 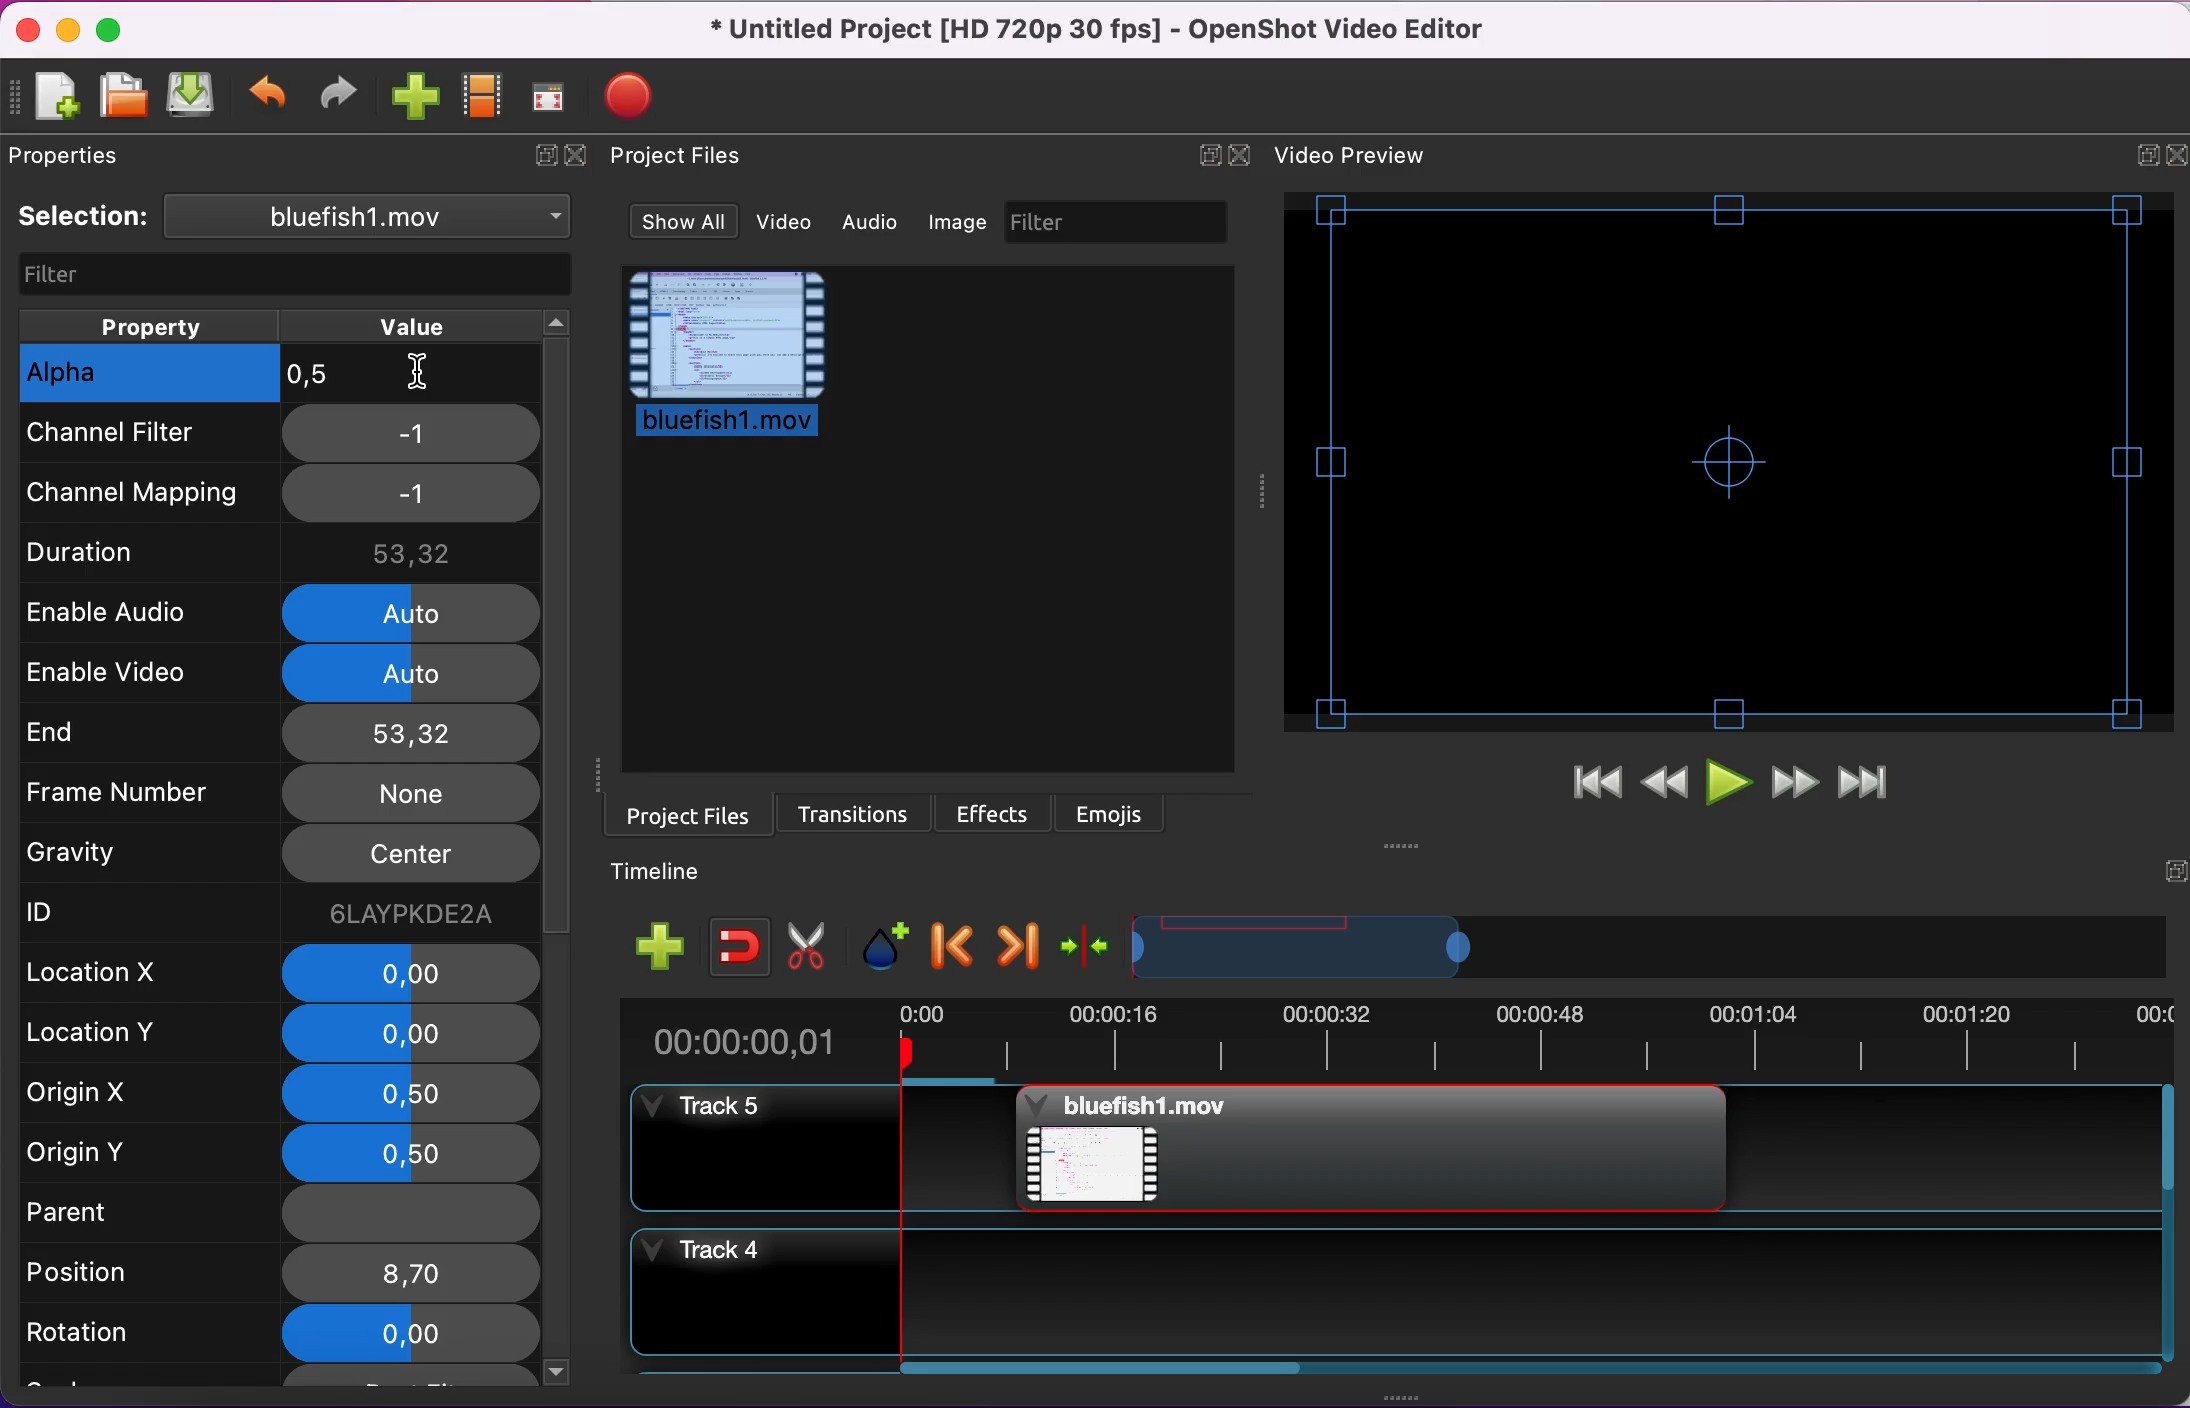 I want to click on selection, so click(x=297, y=218).